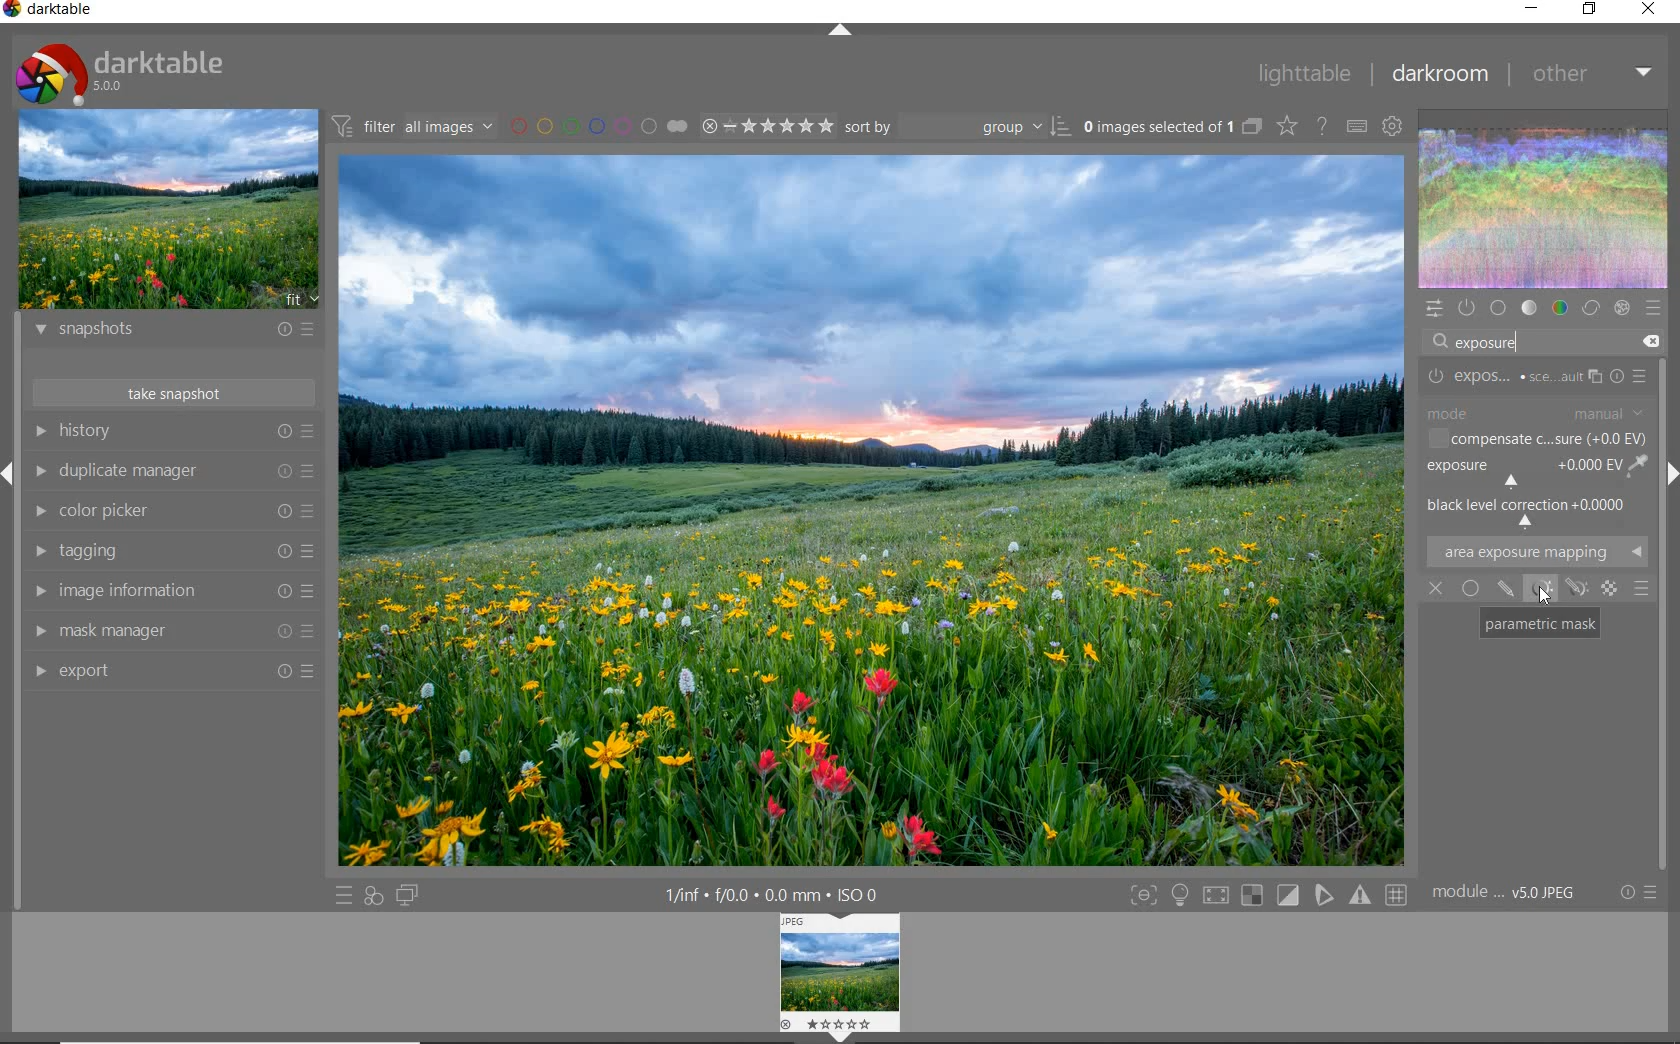  What do you see at coordinates (121, 72) in the screenshot?
I see `system logo` at bounding box center [121, 72].